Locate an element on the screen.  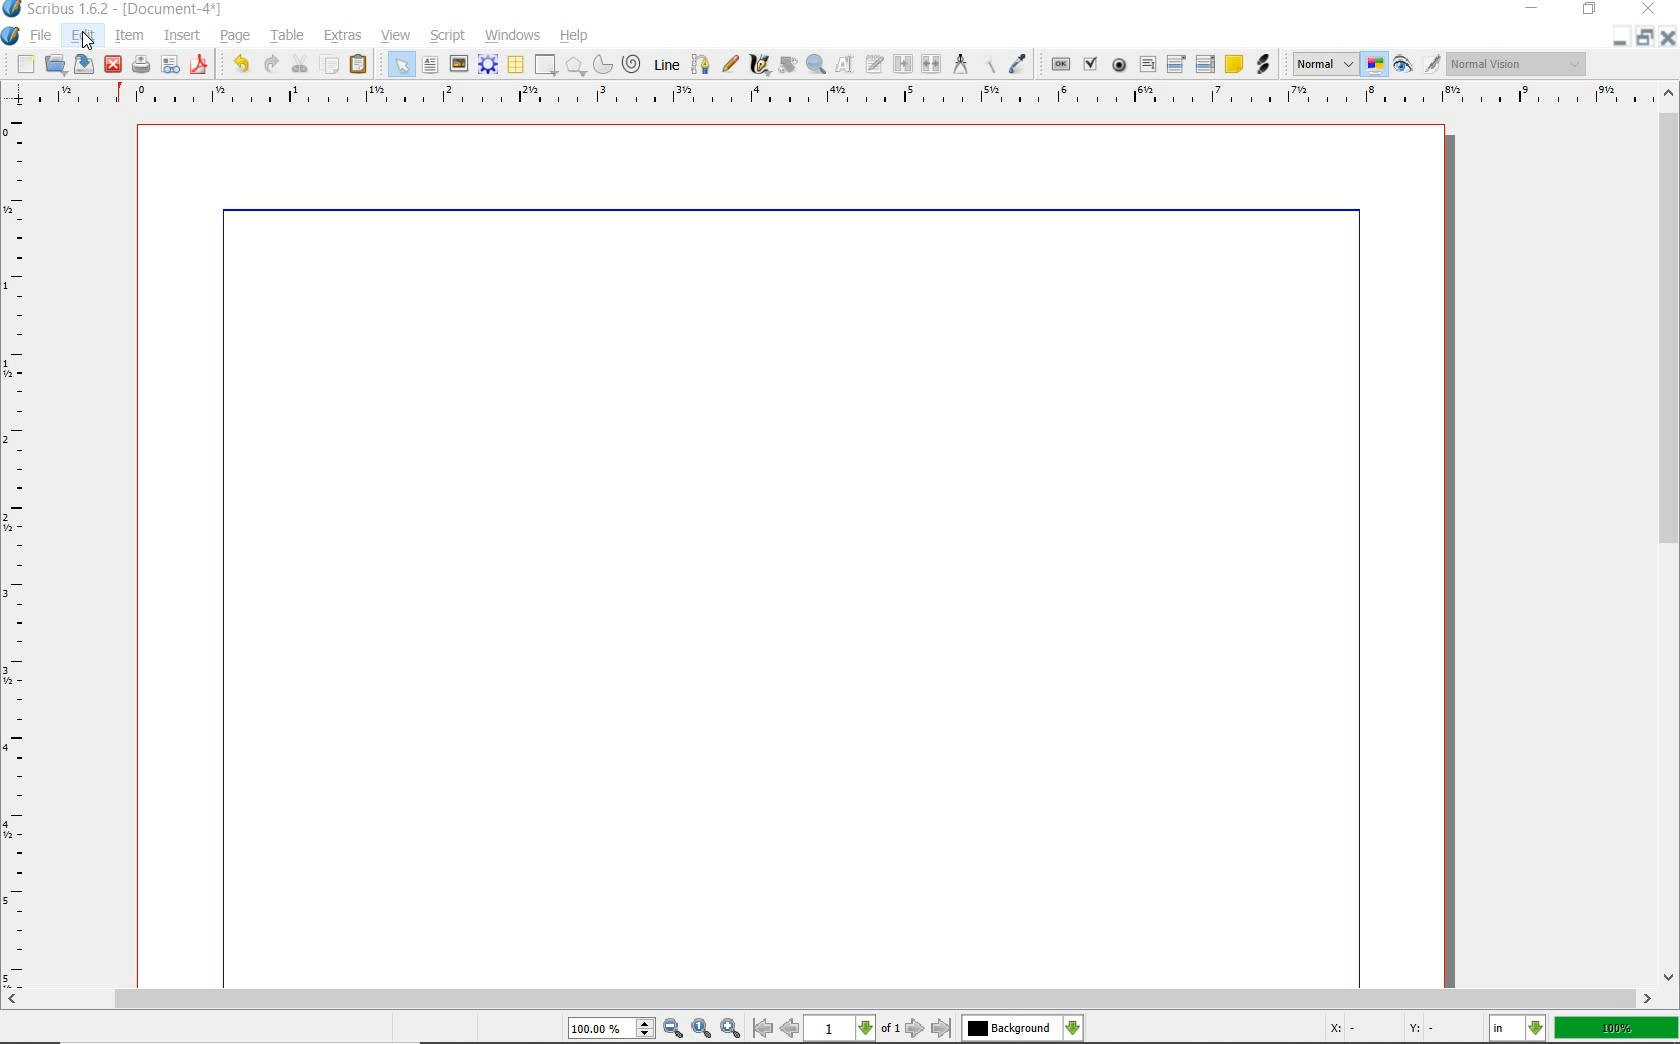
rotate item is located at coordinates (786, 66).